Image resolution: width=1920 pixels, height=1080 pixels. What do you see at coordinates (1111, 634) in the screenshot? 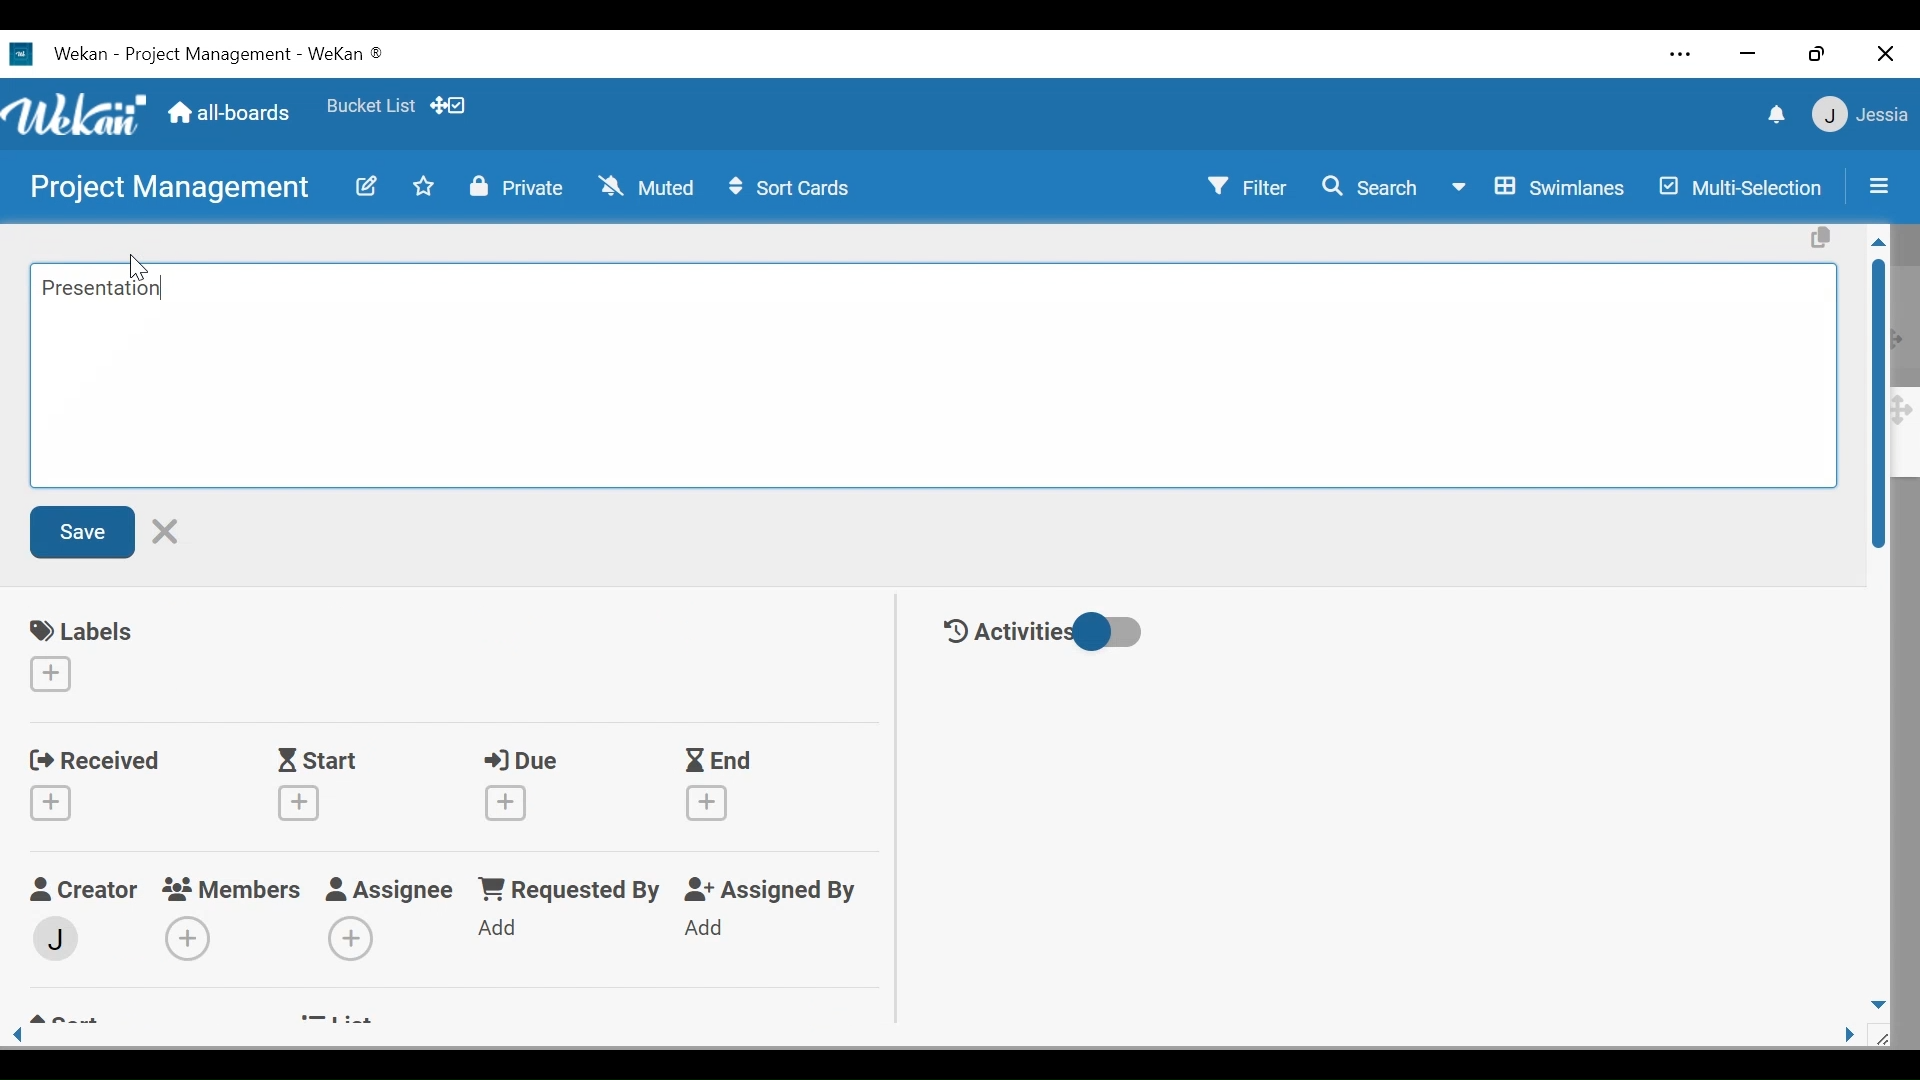
I see `Toggle show/hide activities` at bounding box center [1111, 634].